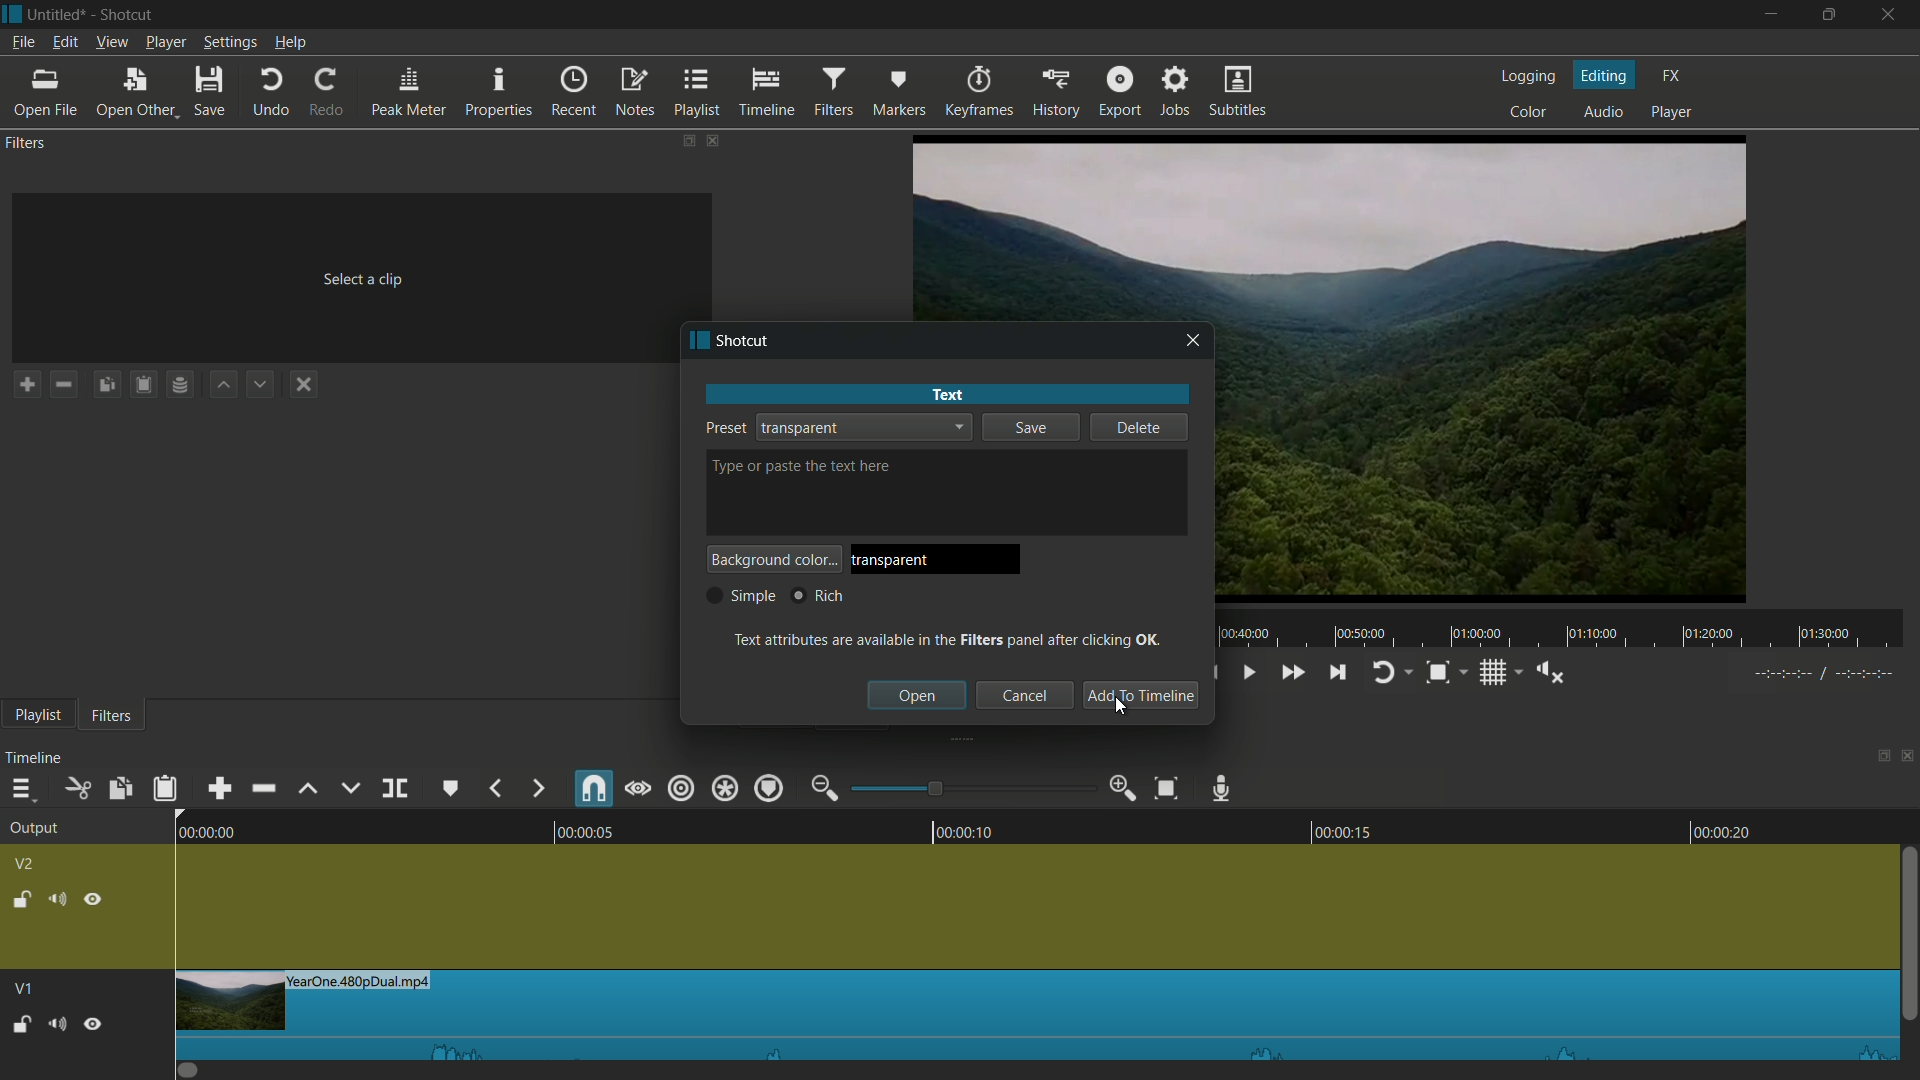 The height and width of the screenshot is (1080, 1920). What do you see at coordinates (700, 93) in the screenshot?
I see `playlist` at bounding box center [700, 93].